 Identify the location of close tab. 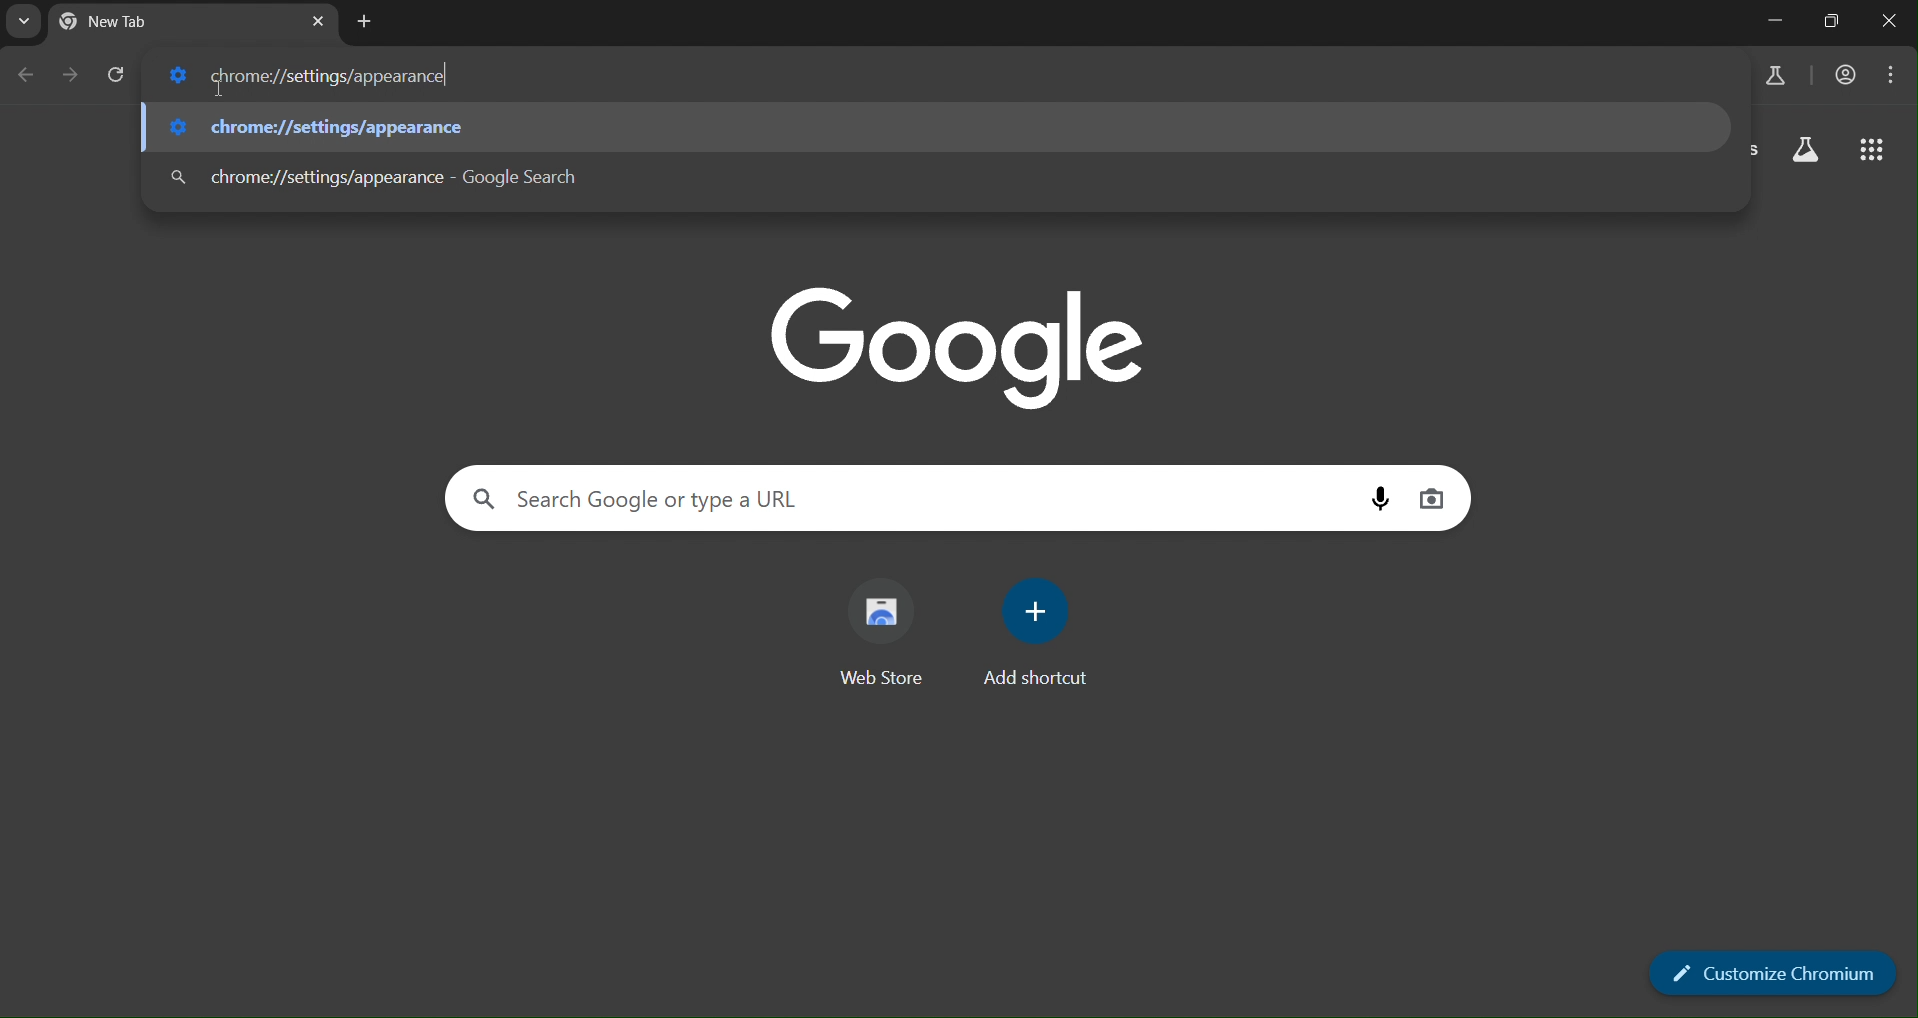
(316, 20).